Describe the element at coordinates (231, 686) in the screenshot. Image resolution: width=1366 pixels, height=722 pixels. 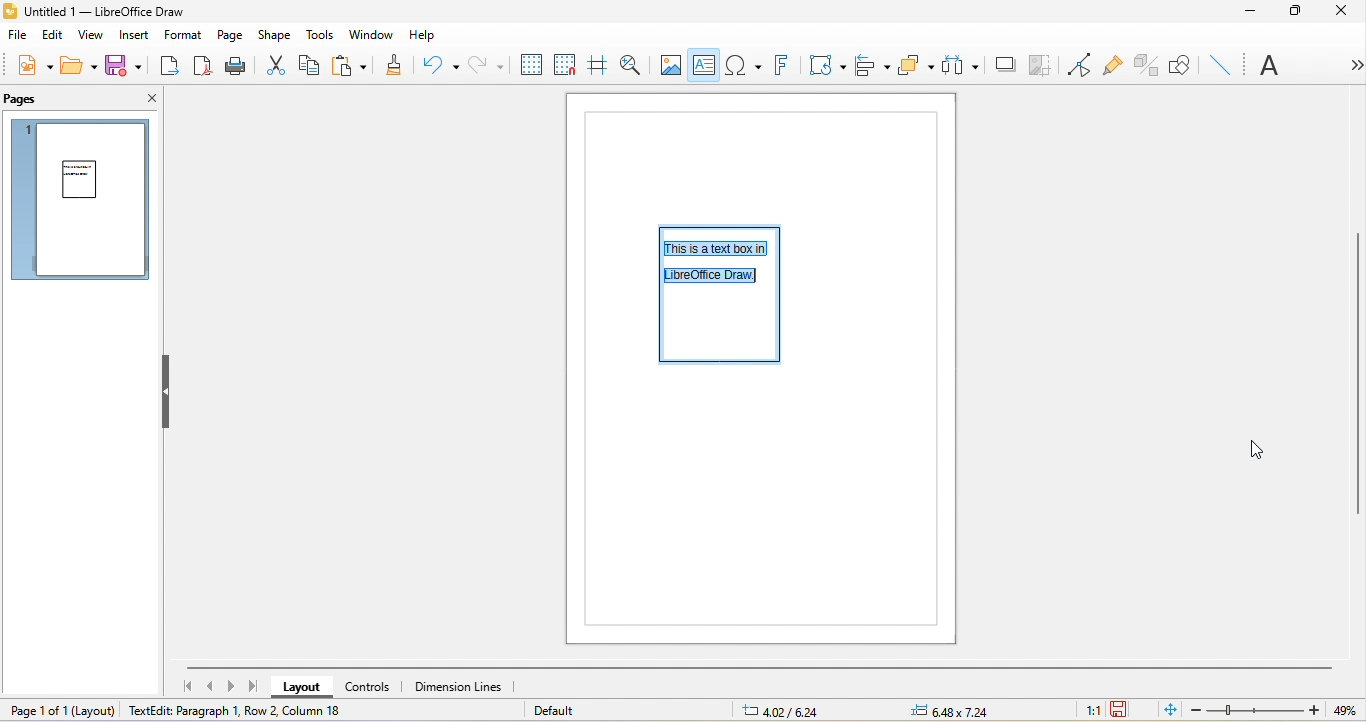
I see `next page` at that location.